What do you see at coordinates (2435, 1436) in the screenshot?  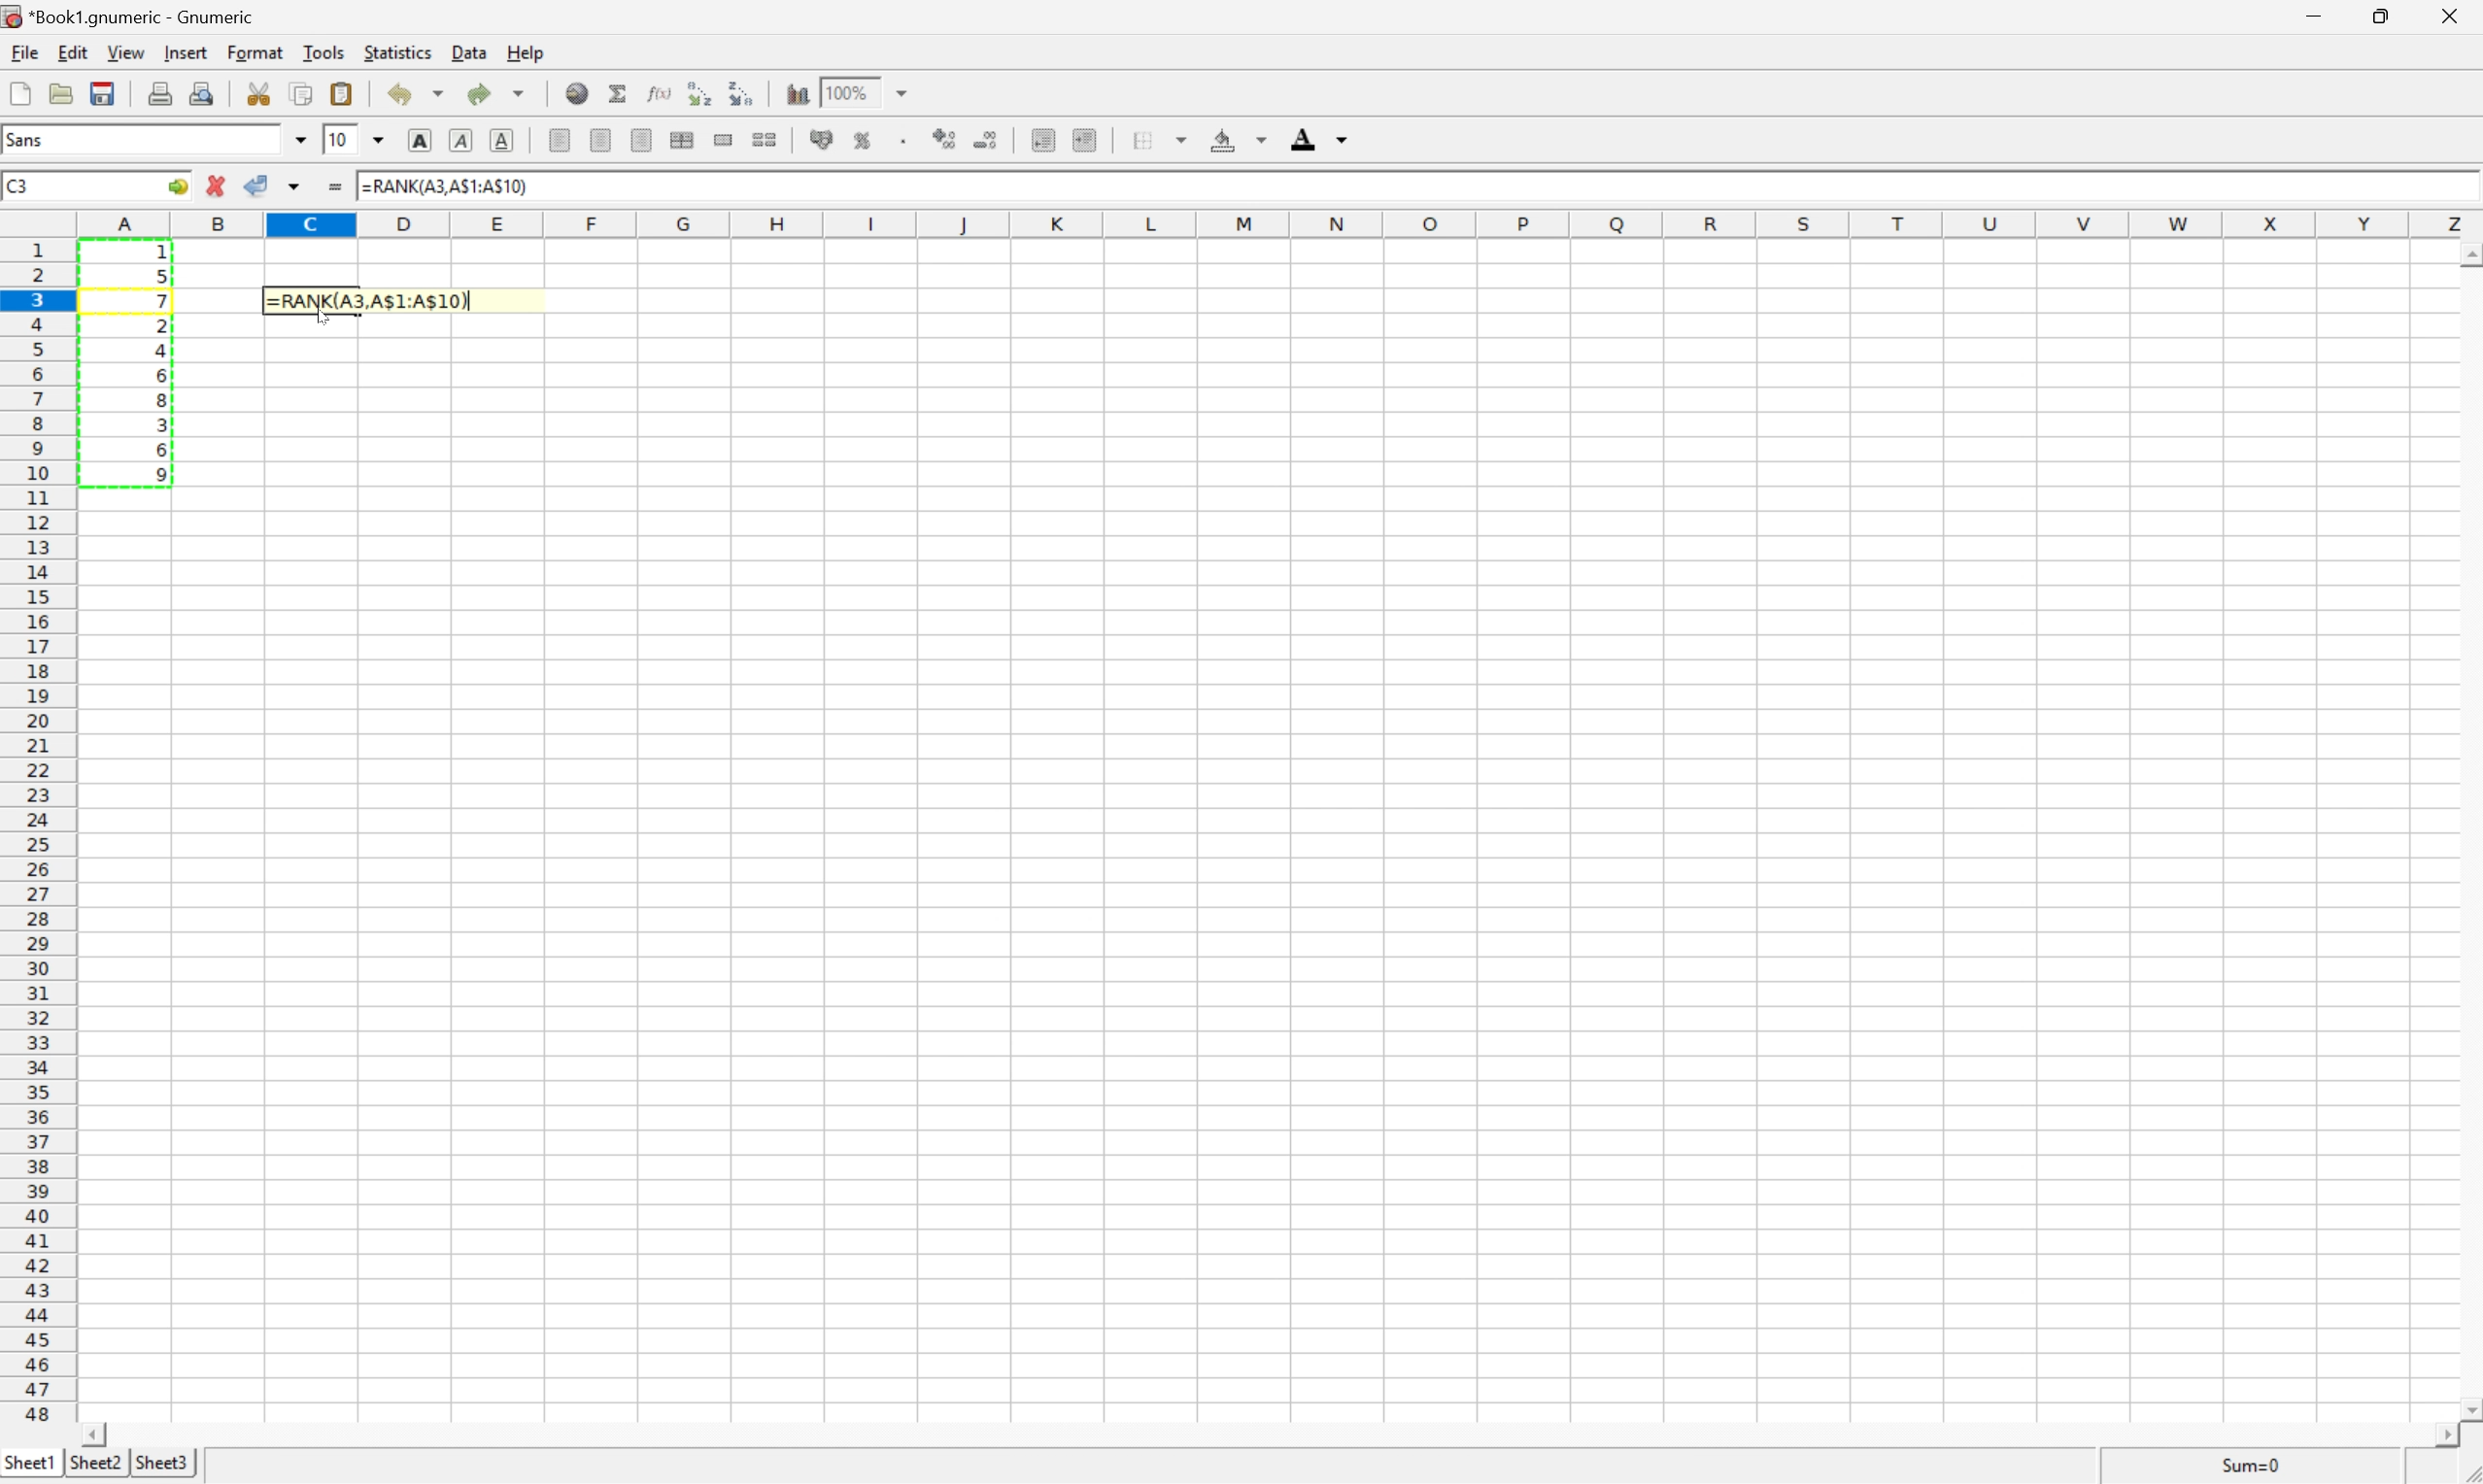 I see `scroll right` at bounding box center [2435, 1436].